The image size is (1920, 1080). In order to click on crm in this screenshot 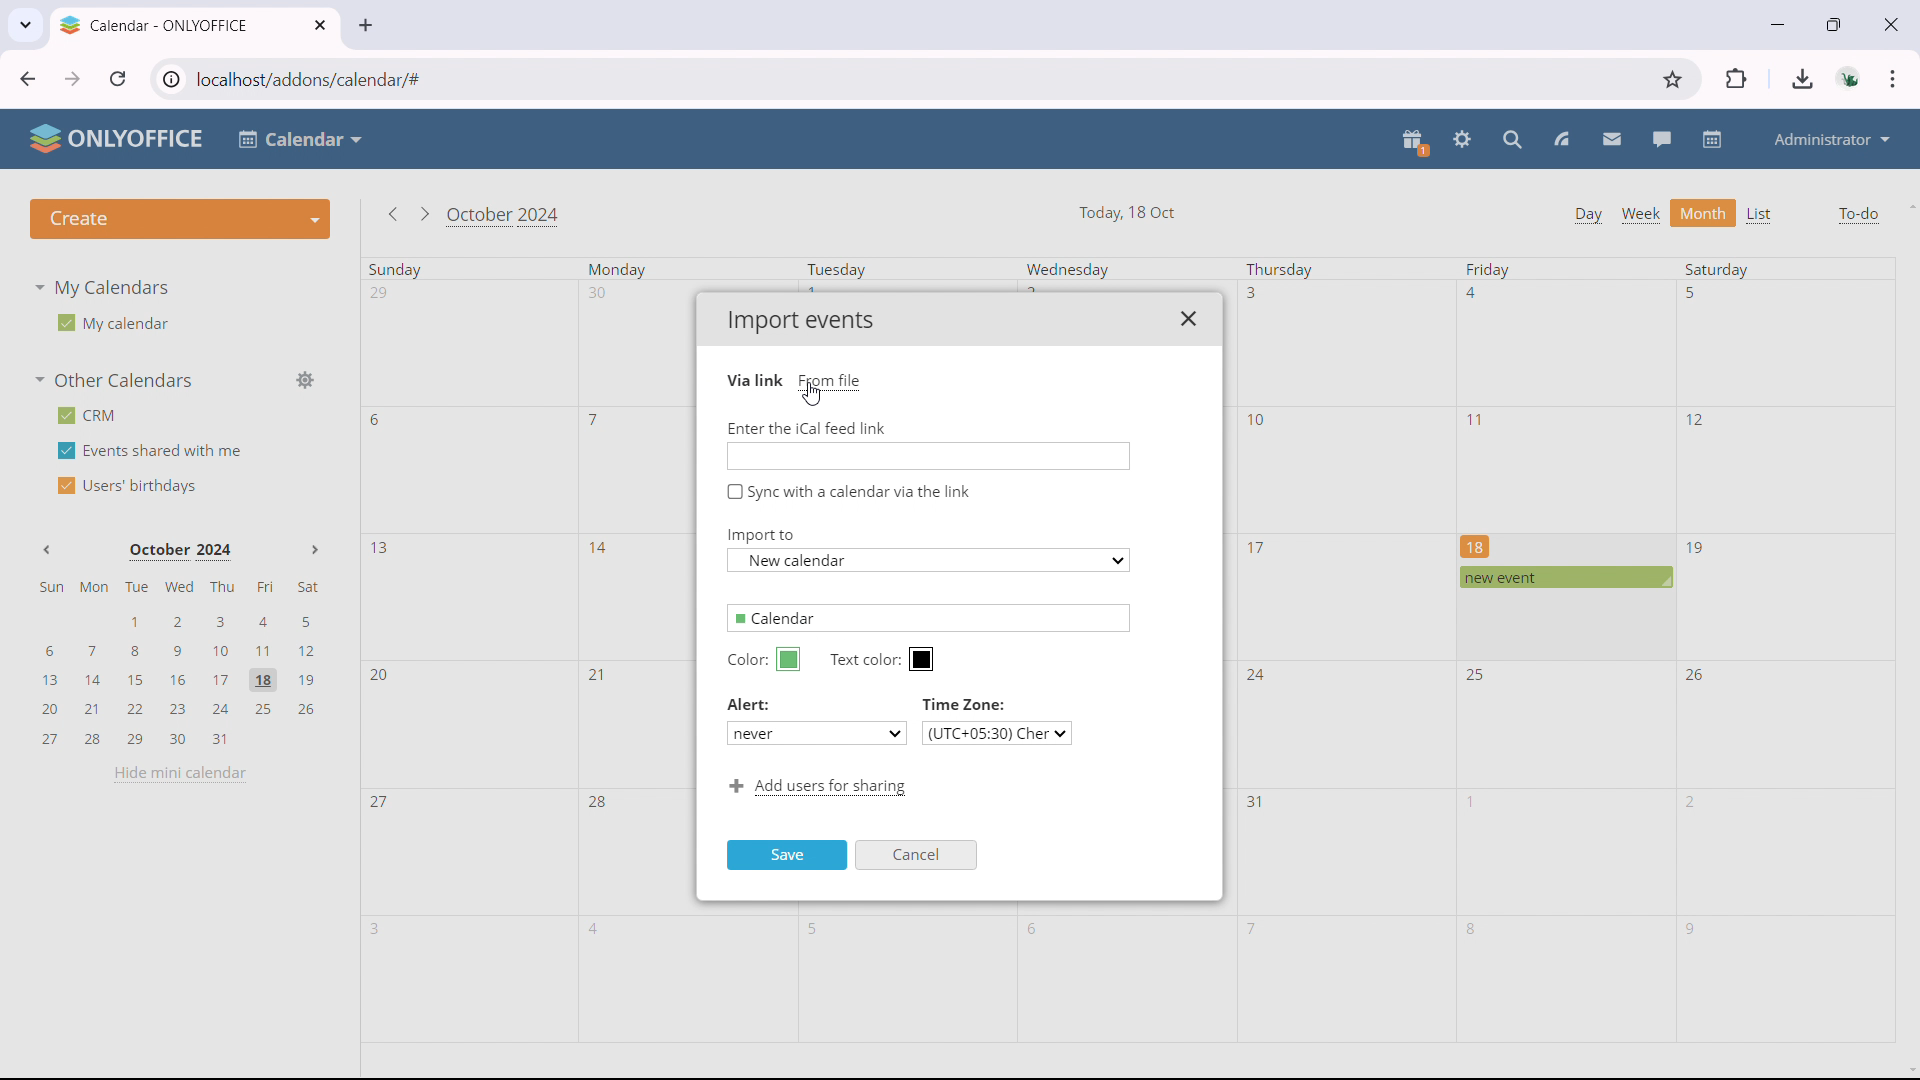, I will do `click(87, 416)`.